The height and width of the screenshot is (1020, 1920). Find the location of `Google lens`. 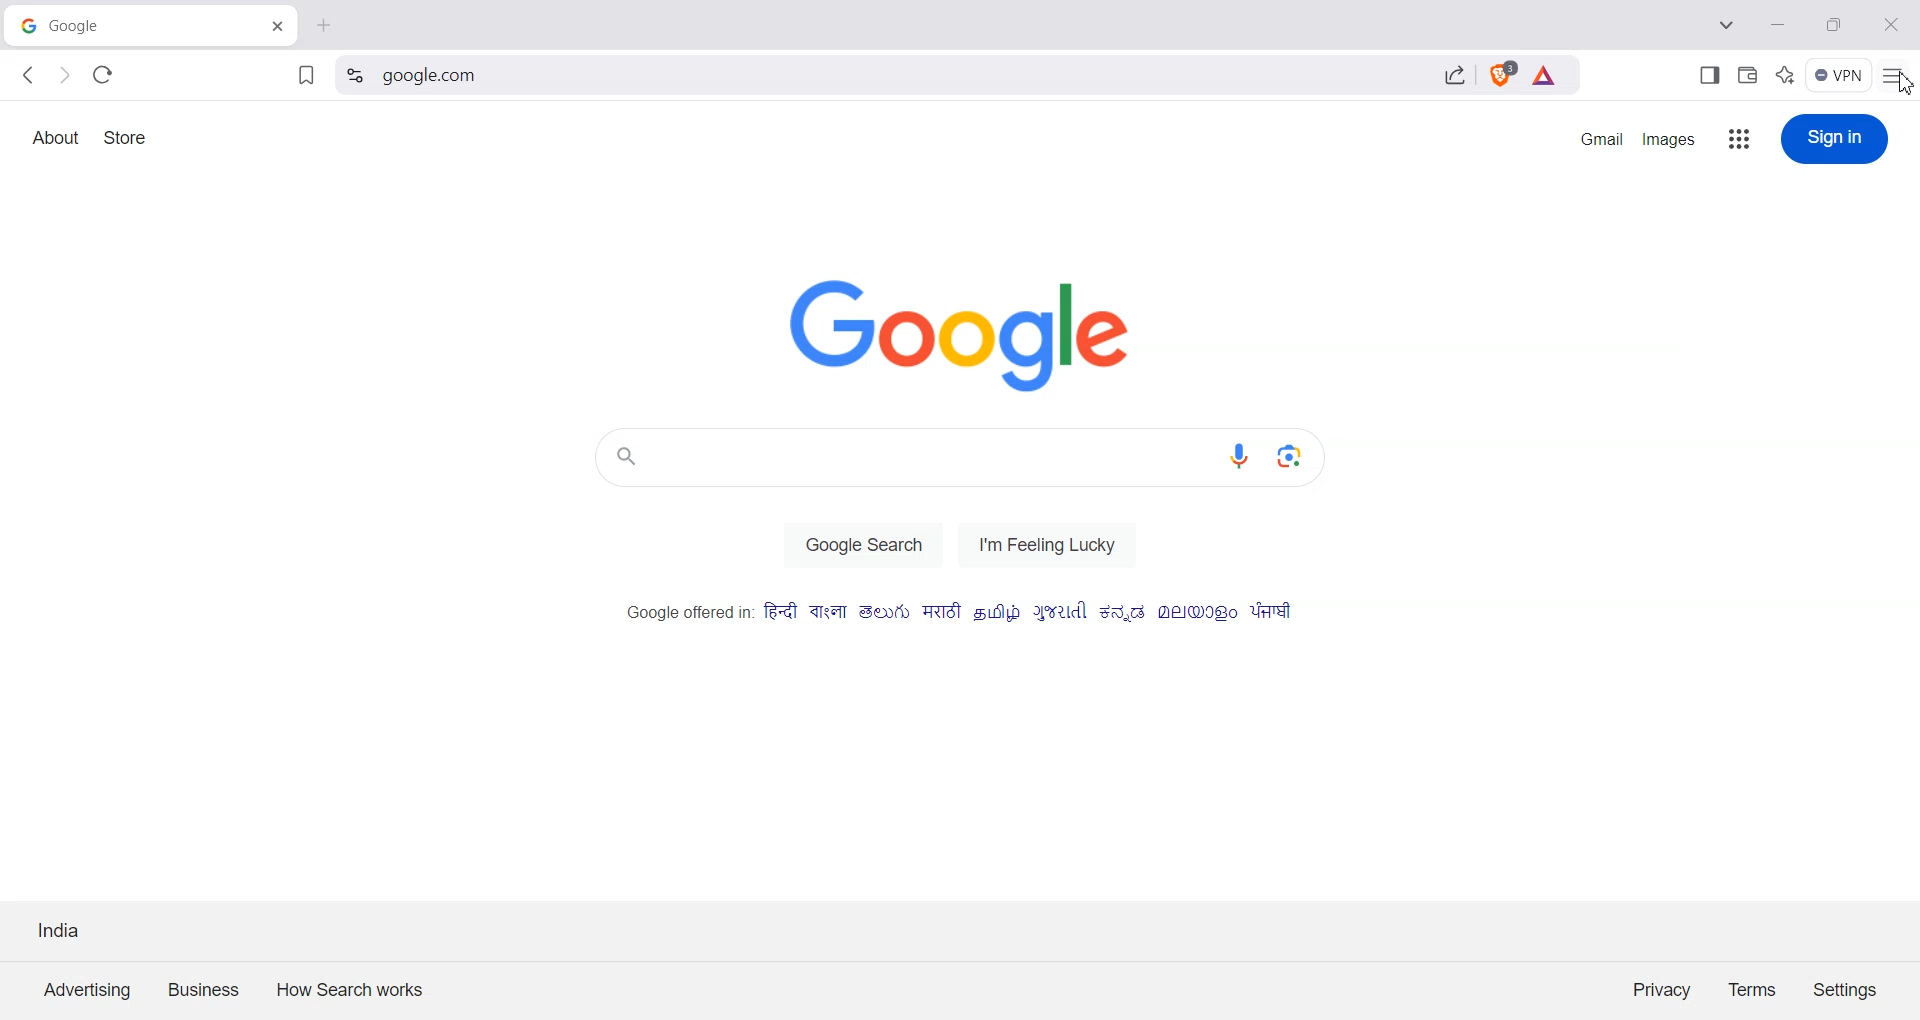

Google lens is located at coordinates (1303, 455).